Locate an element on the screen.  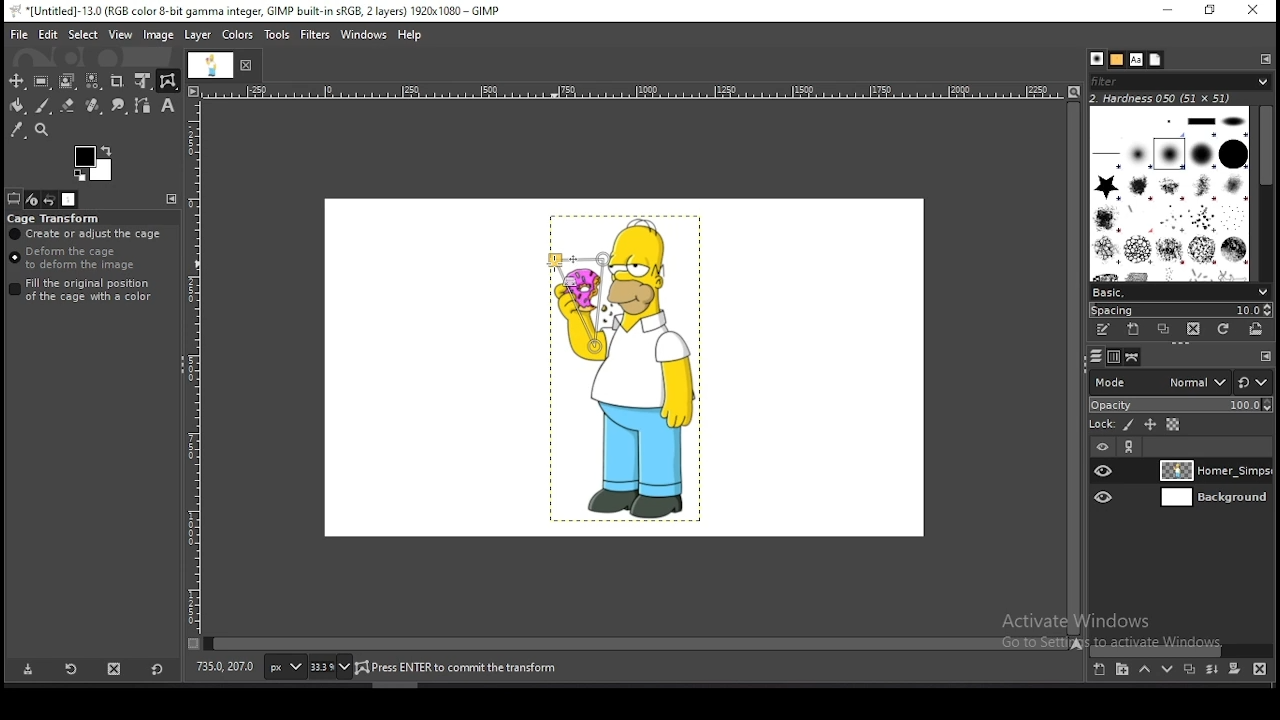
move tool is located at coordinates (17, 81).